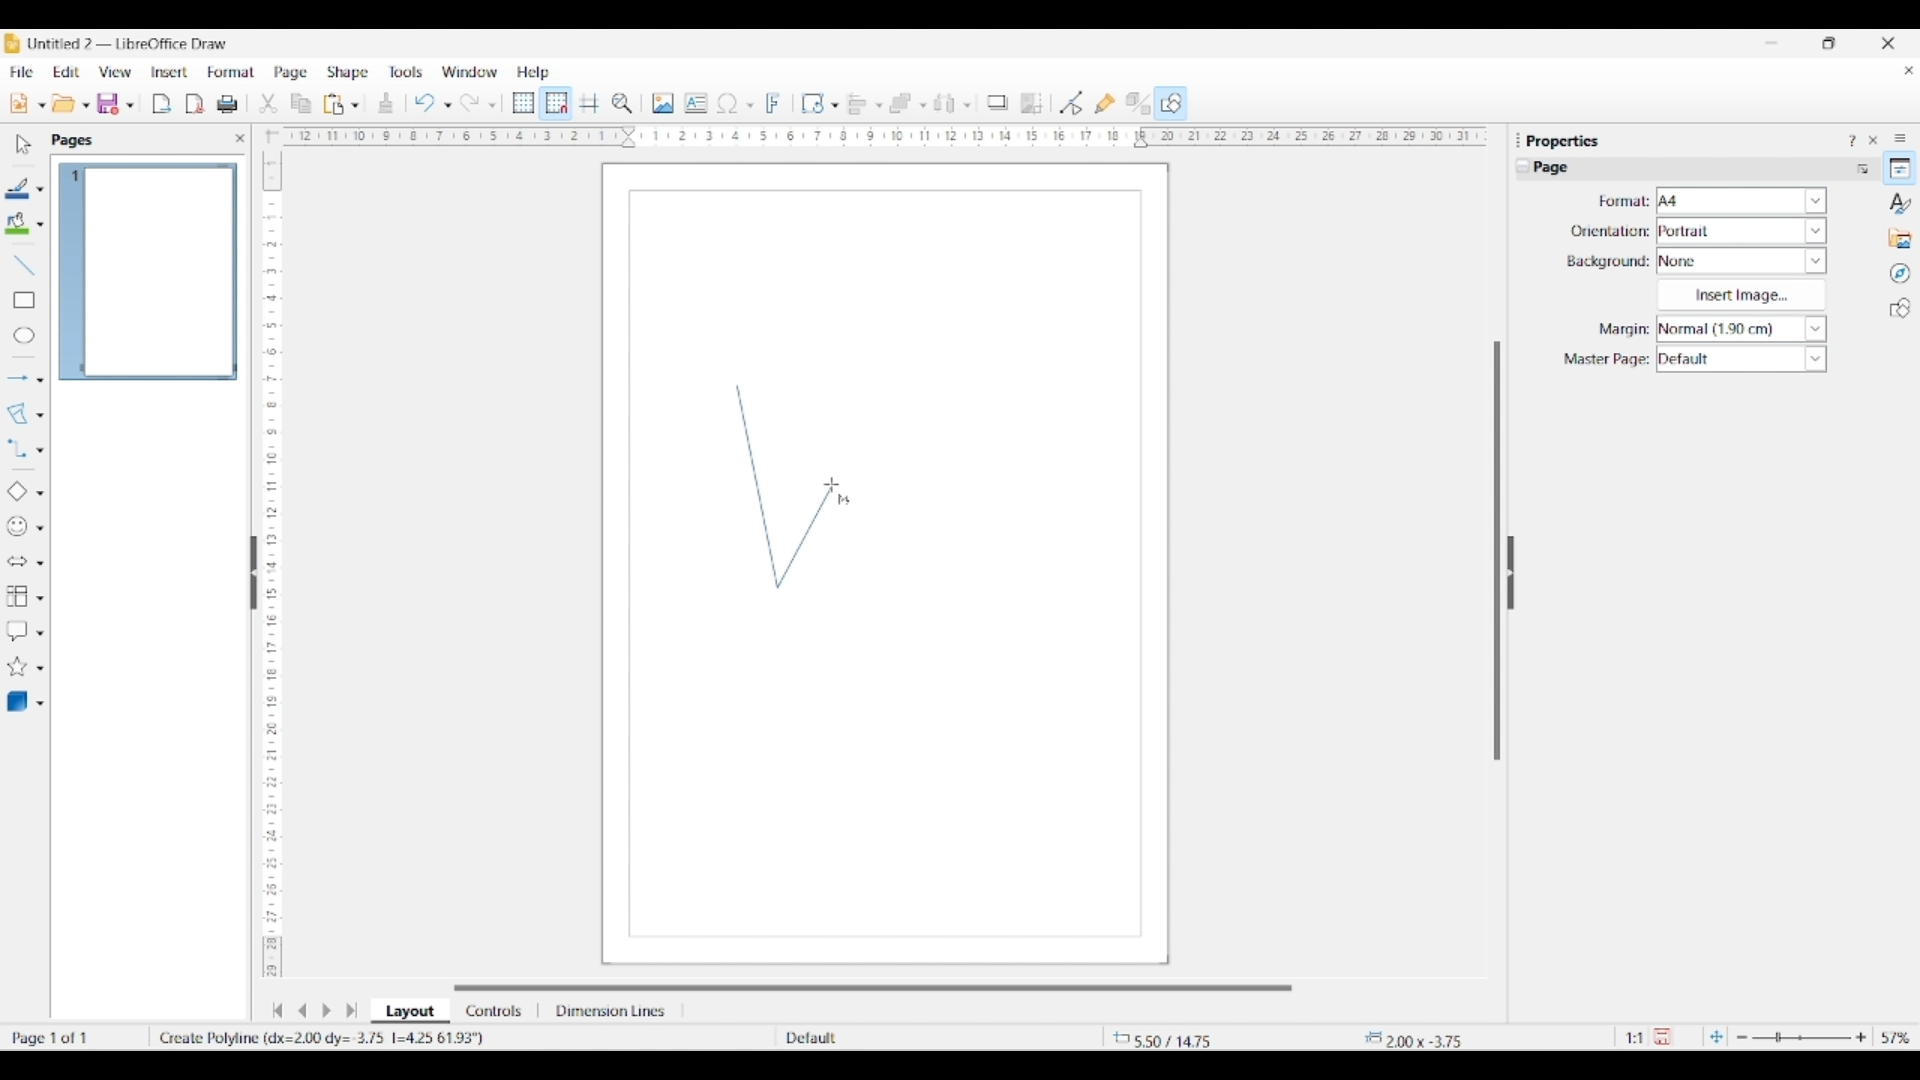 The height and width of the screenshot is (1080, 1920). Describe the element at coordinates (1772, 43) in the screenshot. I see `Minimize` at that location.